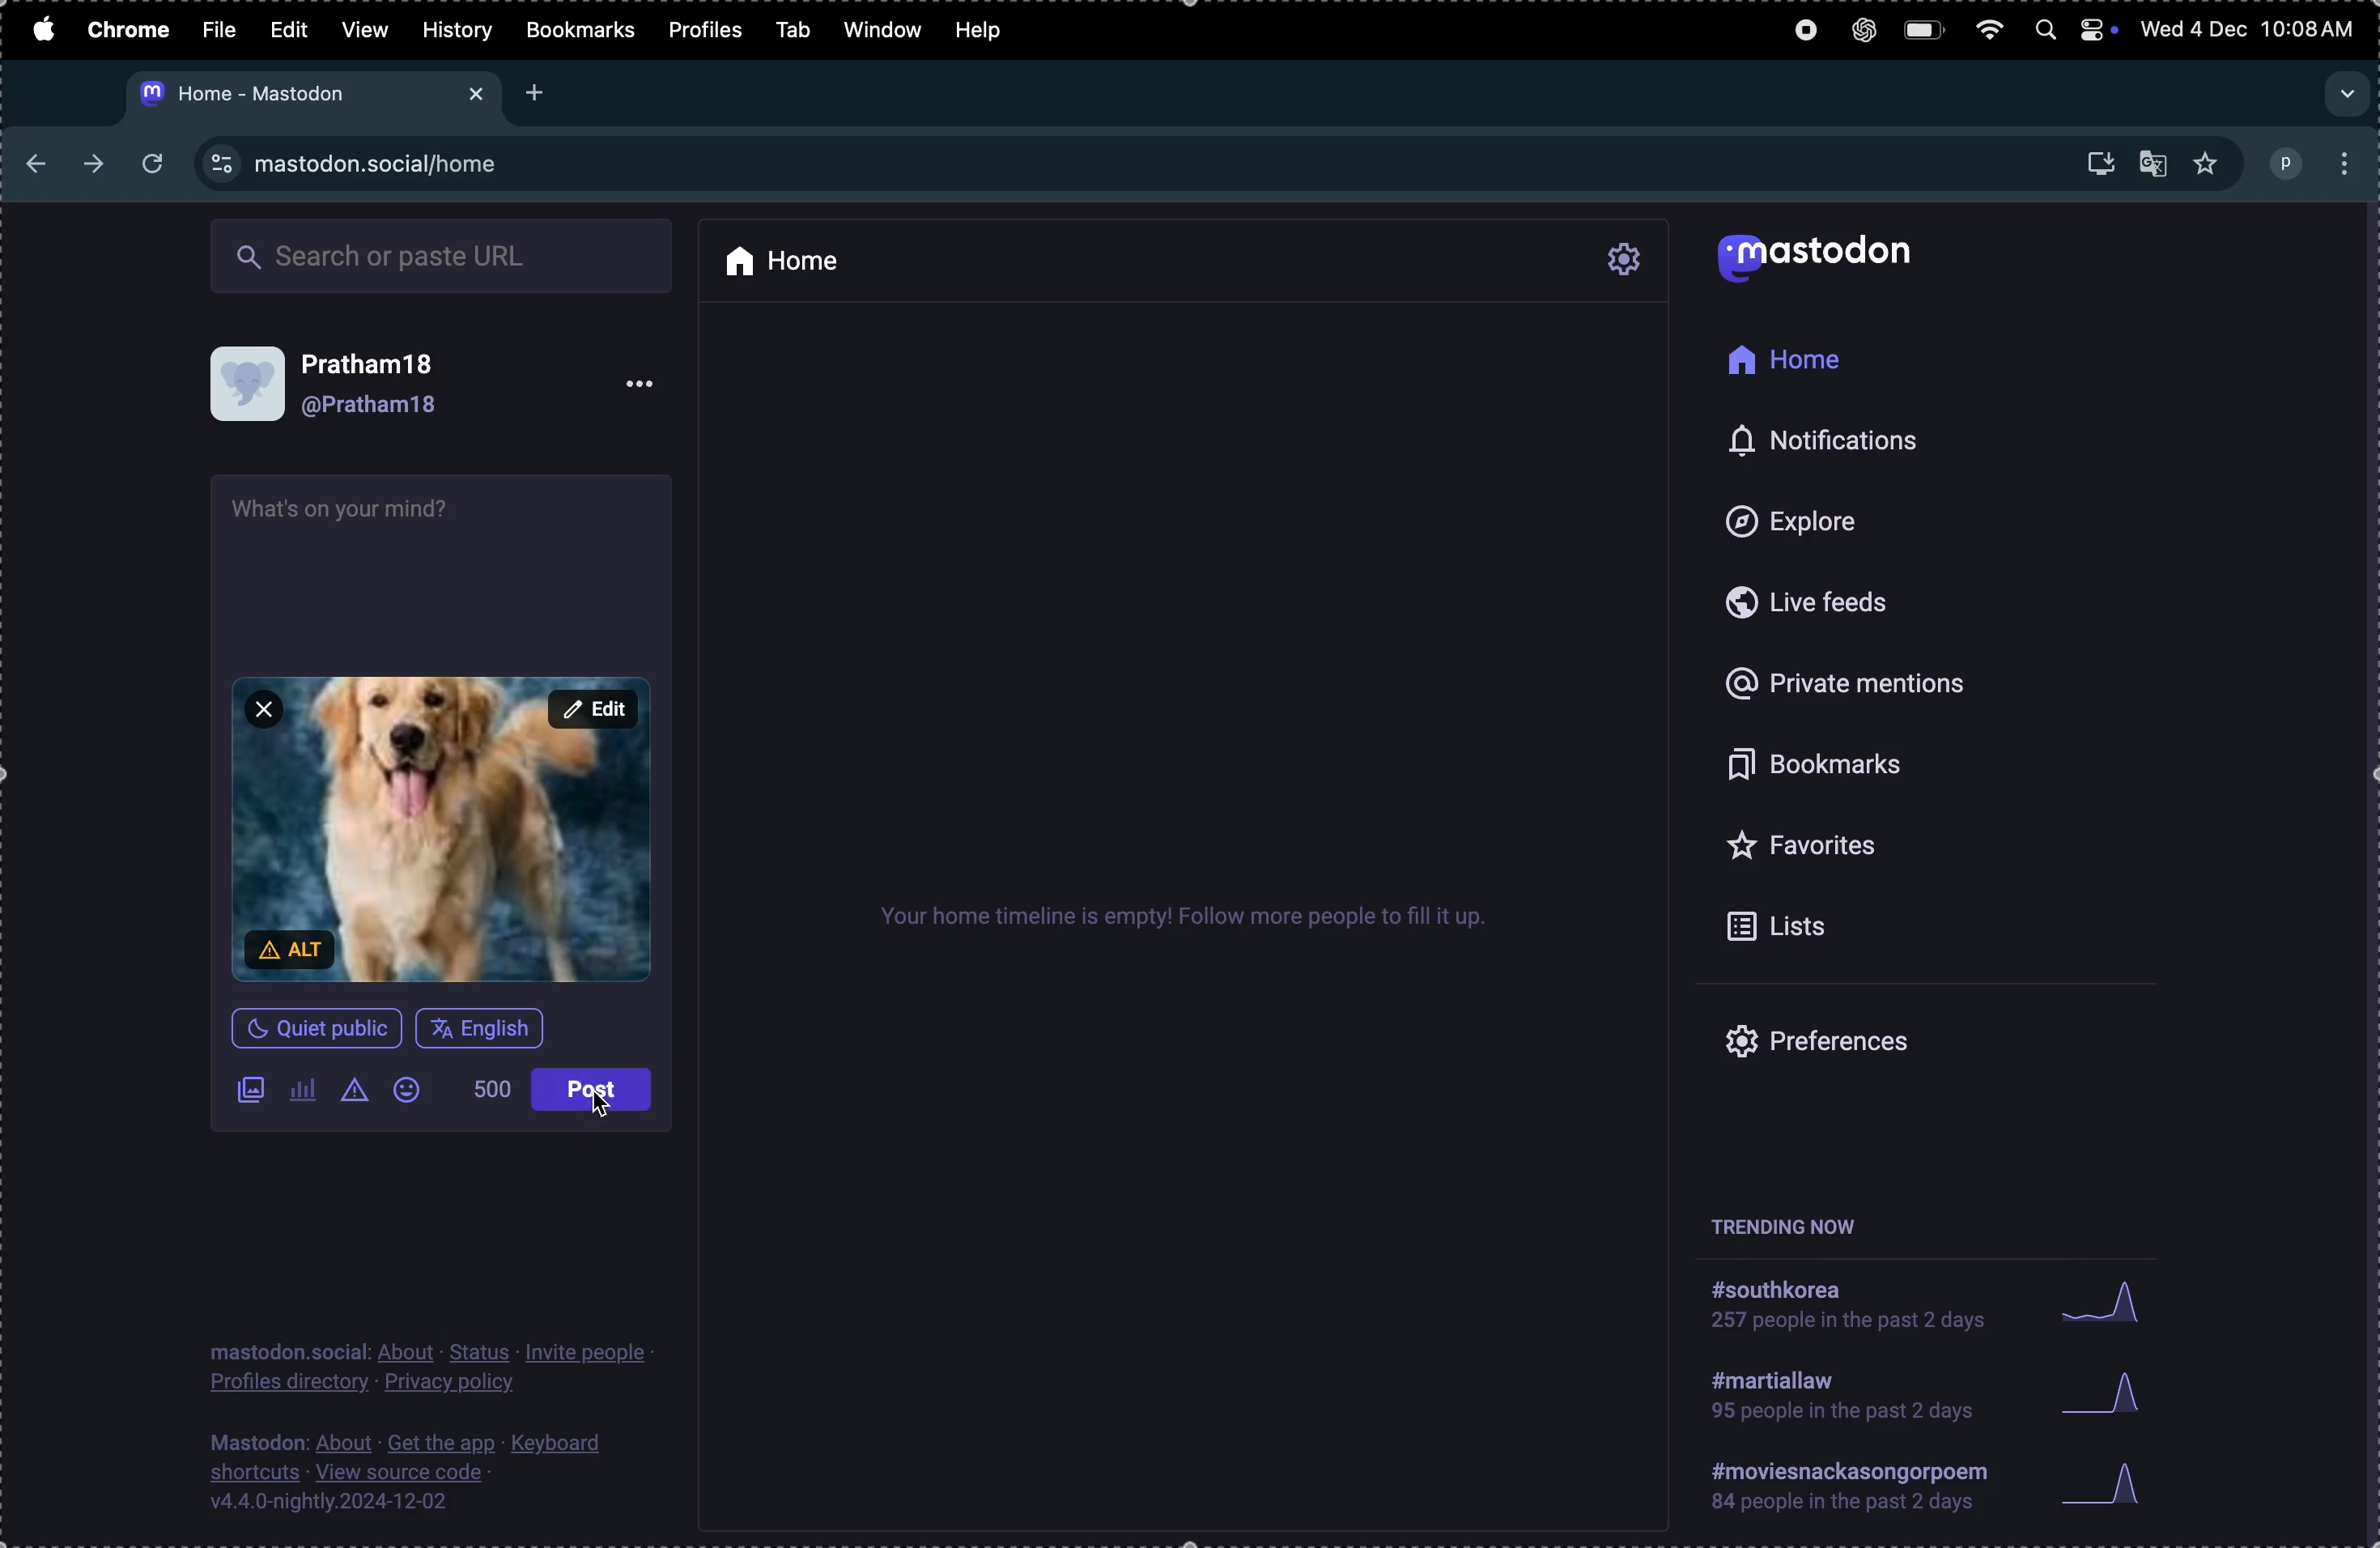  I want to click on Lists, so click(1789, 930).